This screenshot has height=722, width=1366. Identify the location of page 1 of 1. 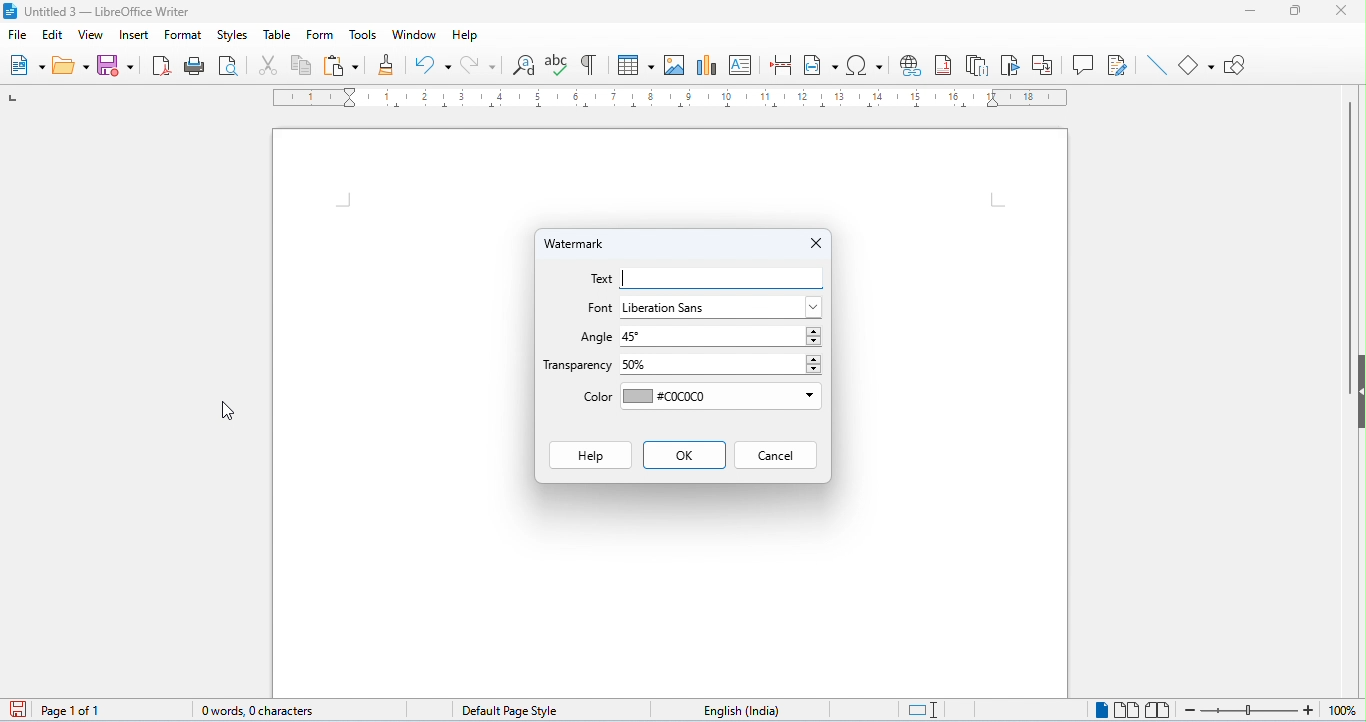
(73, 711).